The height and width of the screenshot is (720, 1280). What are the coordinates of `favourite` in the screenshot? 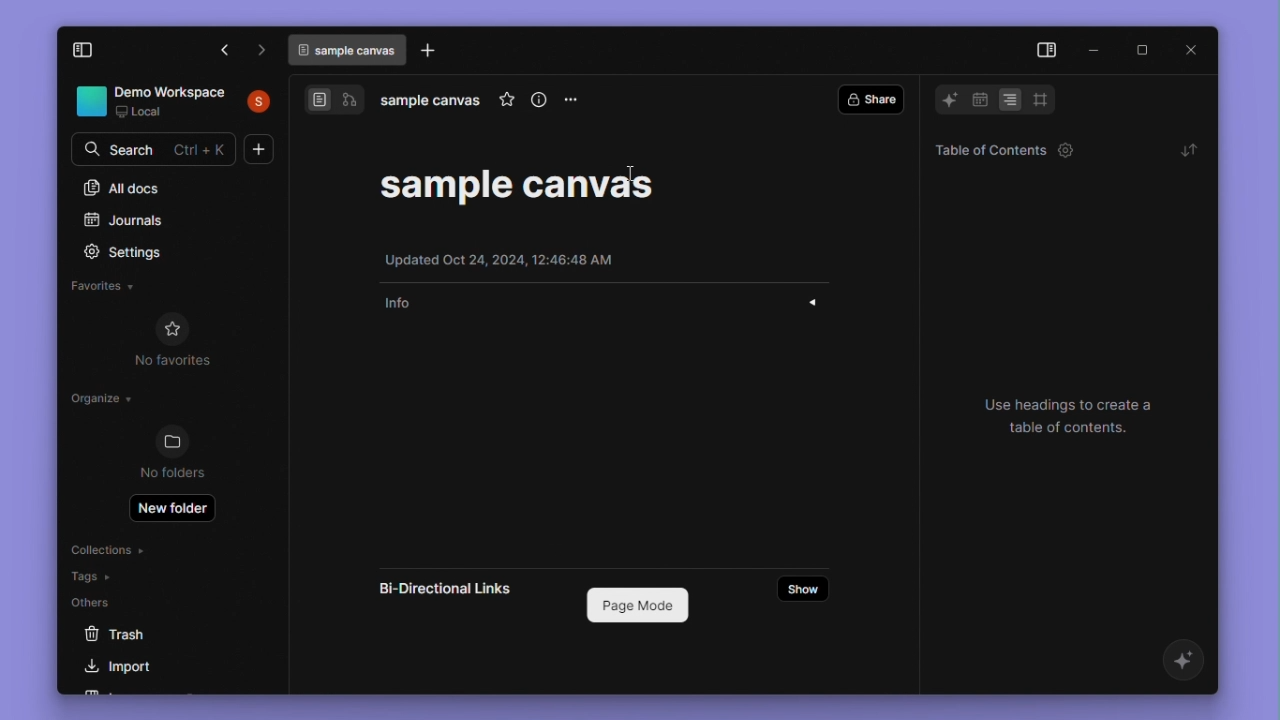 It's located at (506, 102).